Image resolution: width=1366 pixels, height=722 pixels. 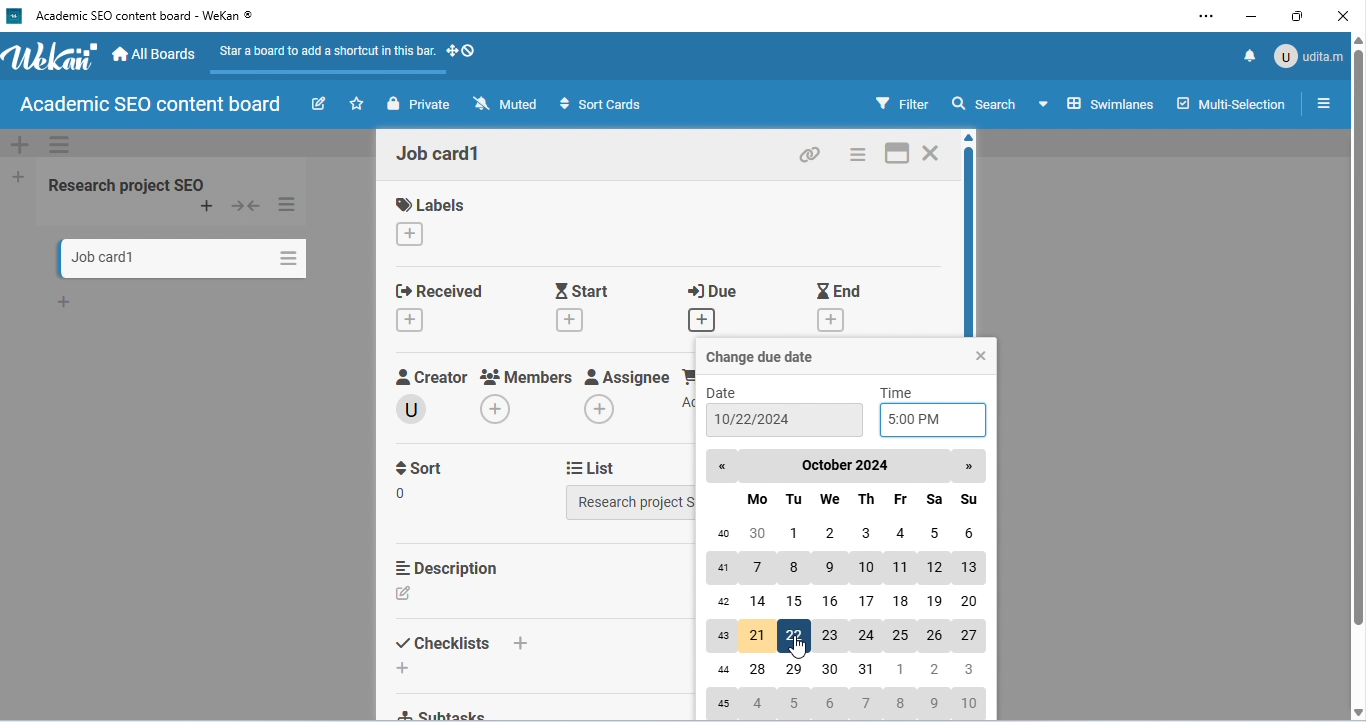 What do you see at coordinates (899, 104) in the screenshot?
I see `filter` at bounding box center [899, 104].